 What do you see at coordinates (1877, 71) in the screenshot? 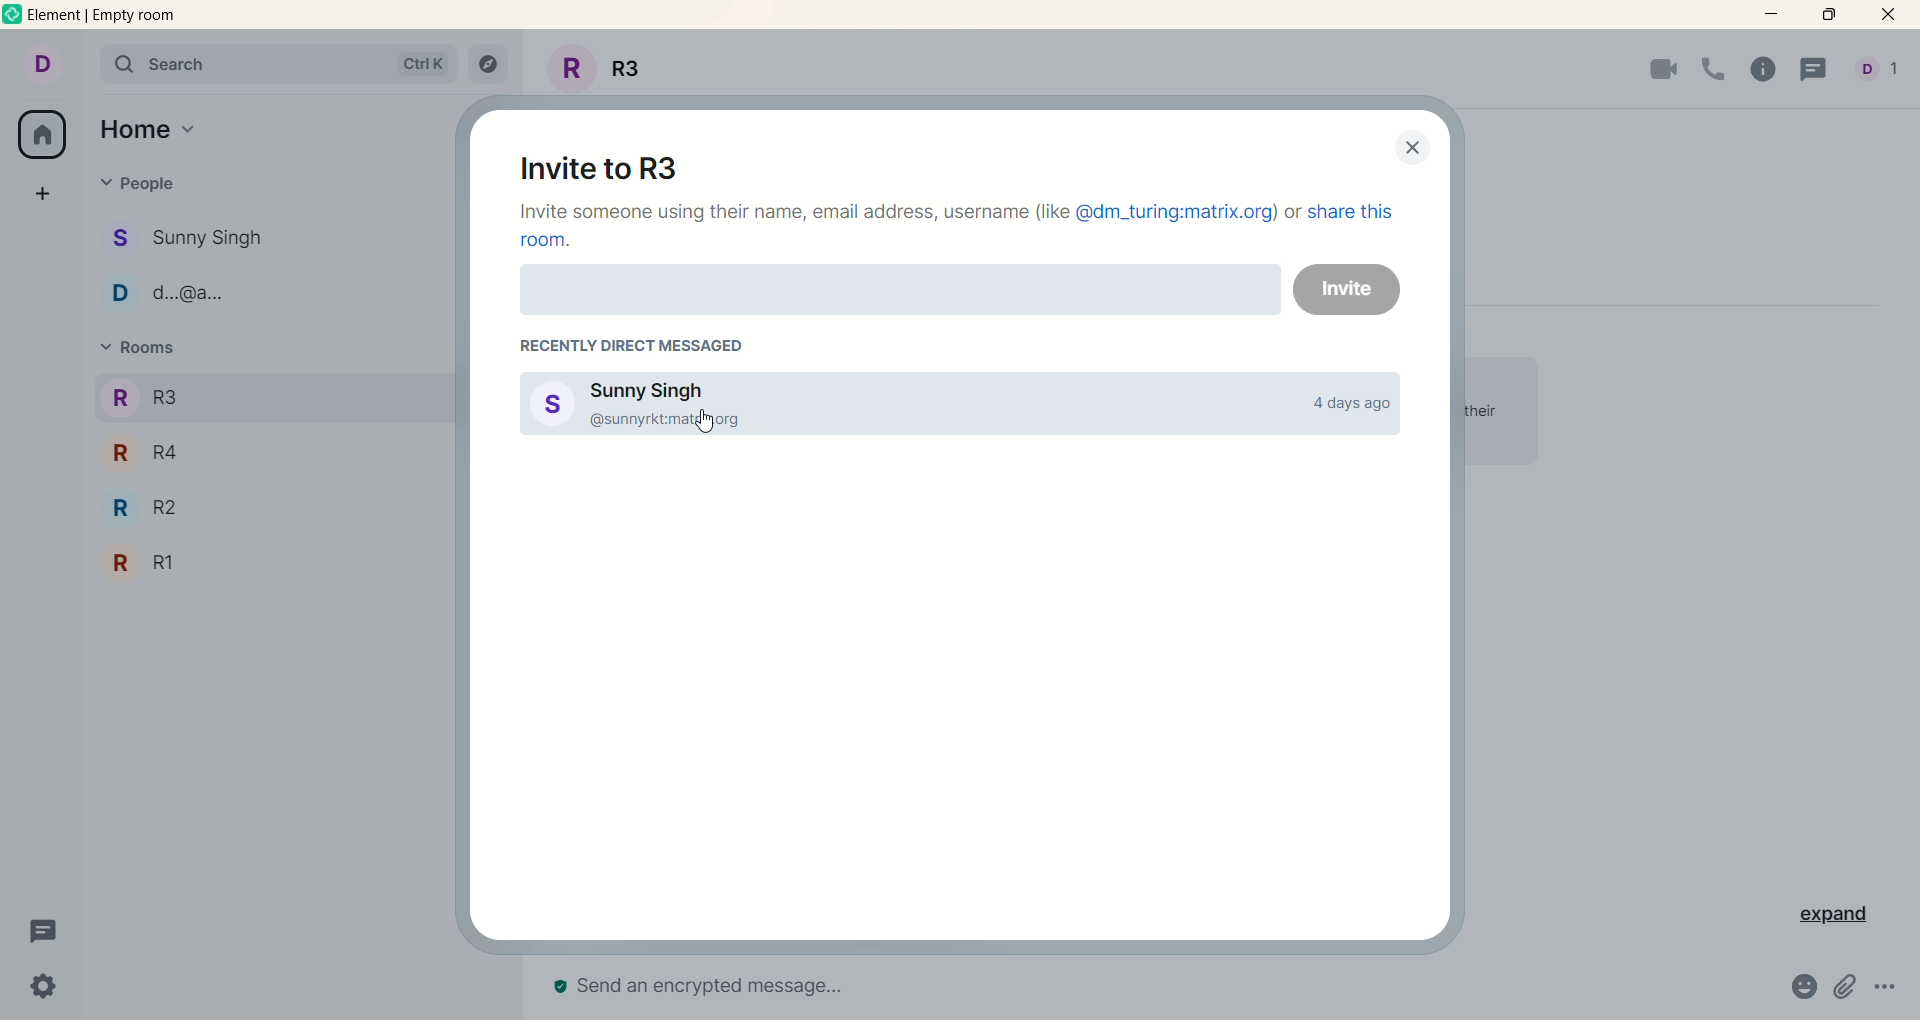
I see `people` at bounding box center [1877, 71].